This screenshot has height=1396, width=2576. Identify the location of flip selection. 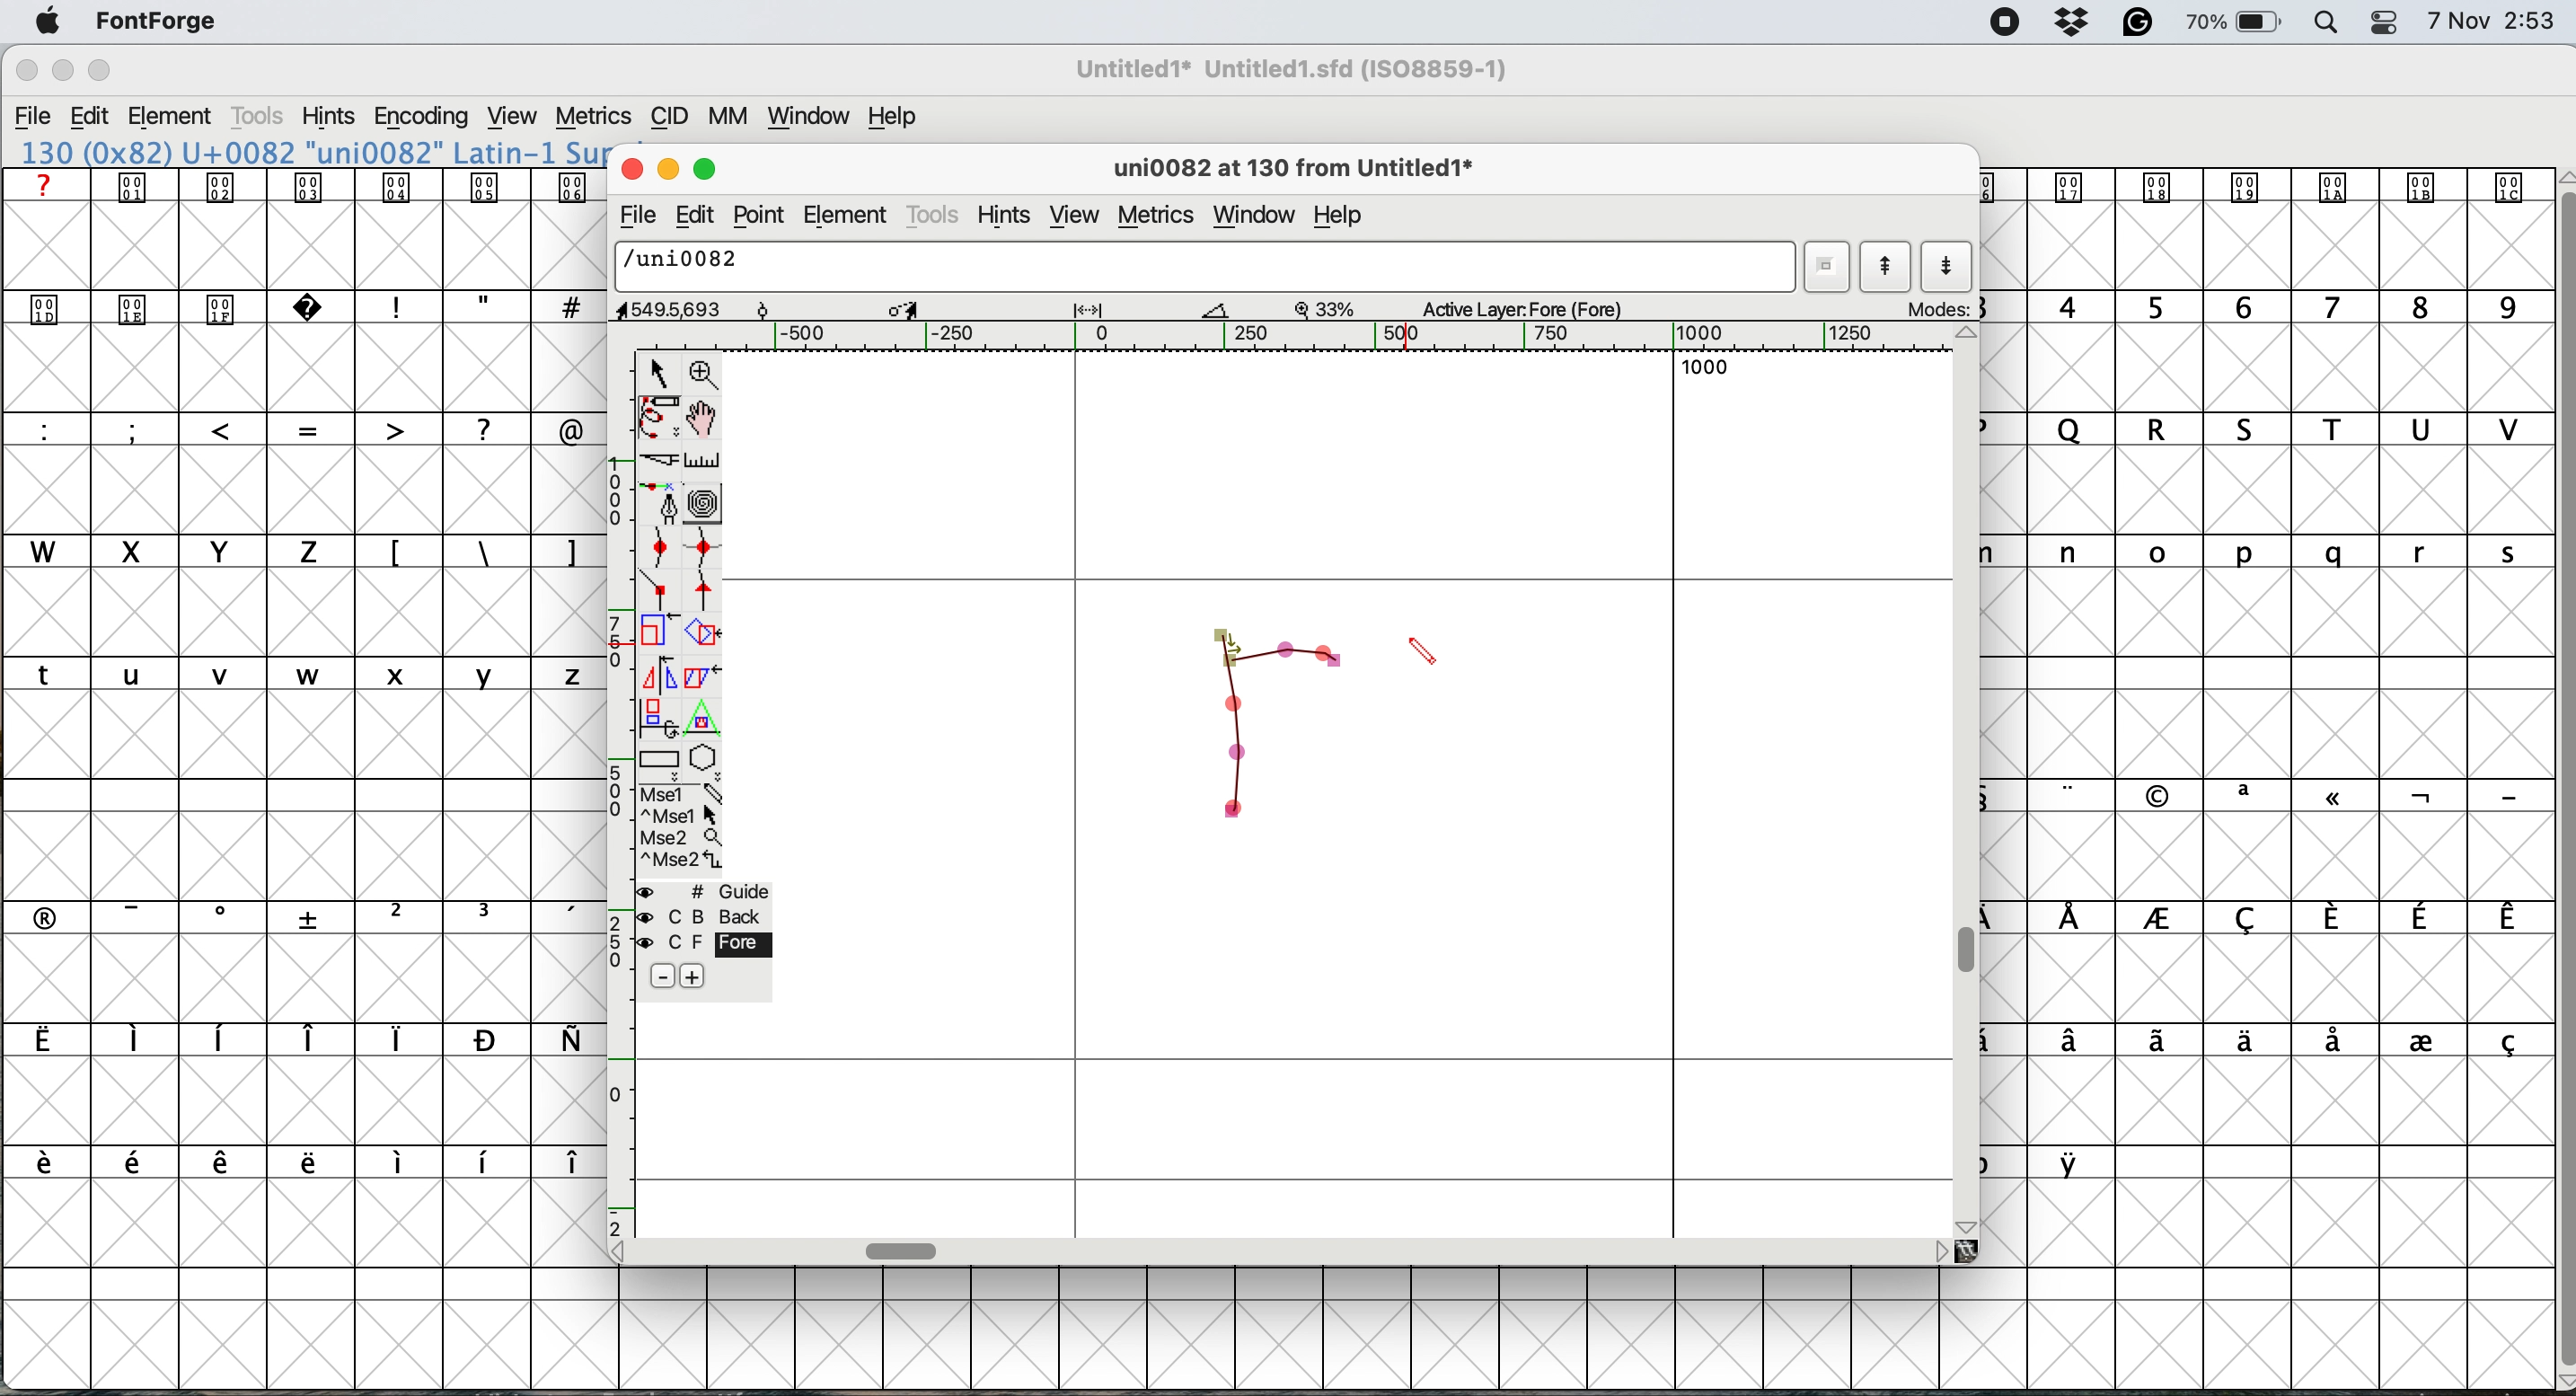
(656, 678).